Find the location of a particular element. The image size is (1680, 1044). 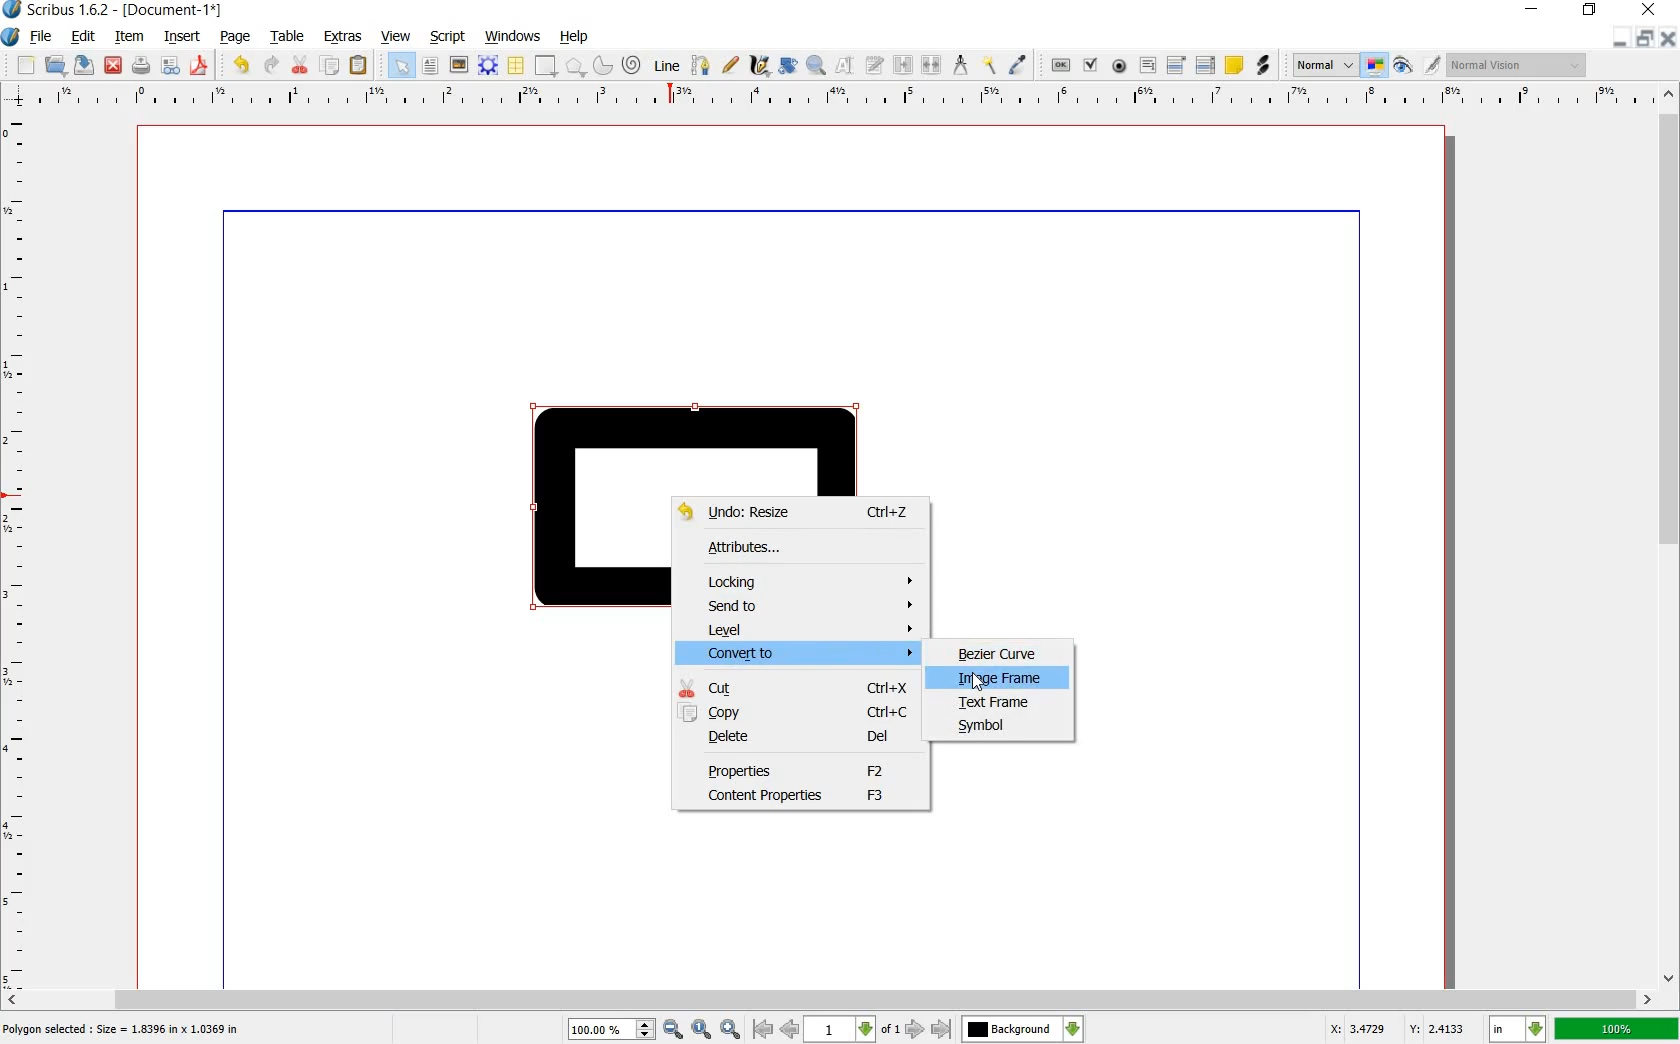

background change is located at coordinates (1022, 1029).